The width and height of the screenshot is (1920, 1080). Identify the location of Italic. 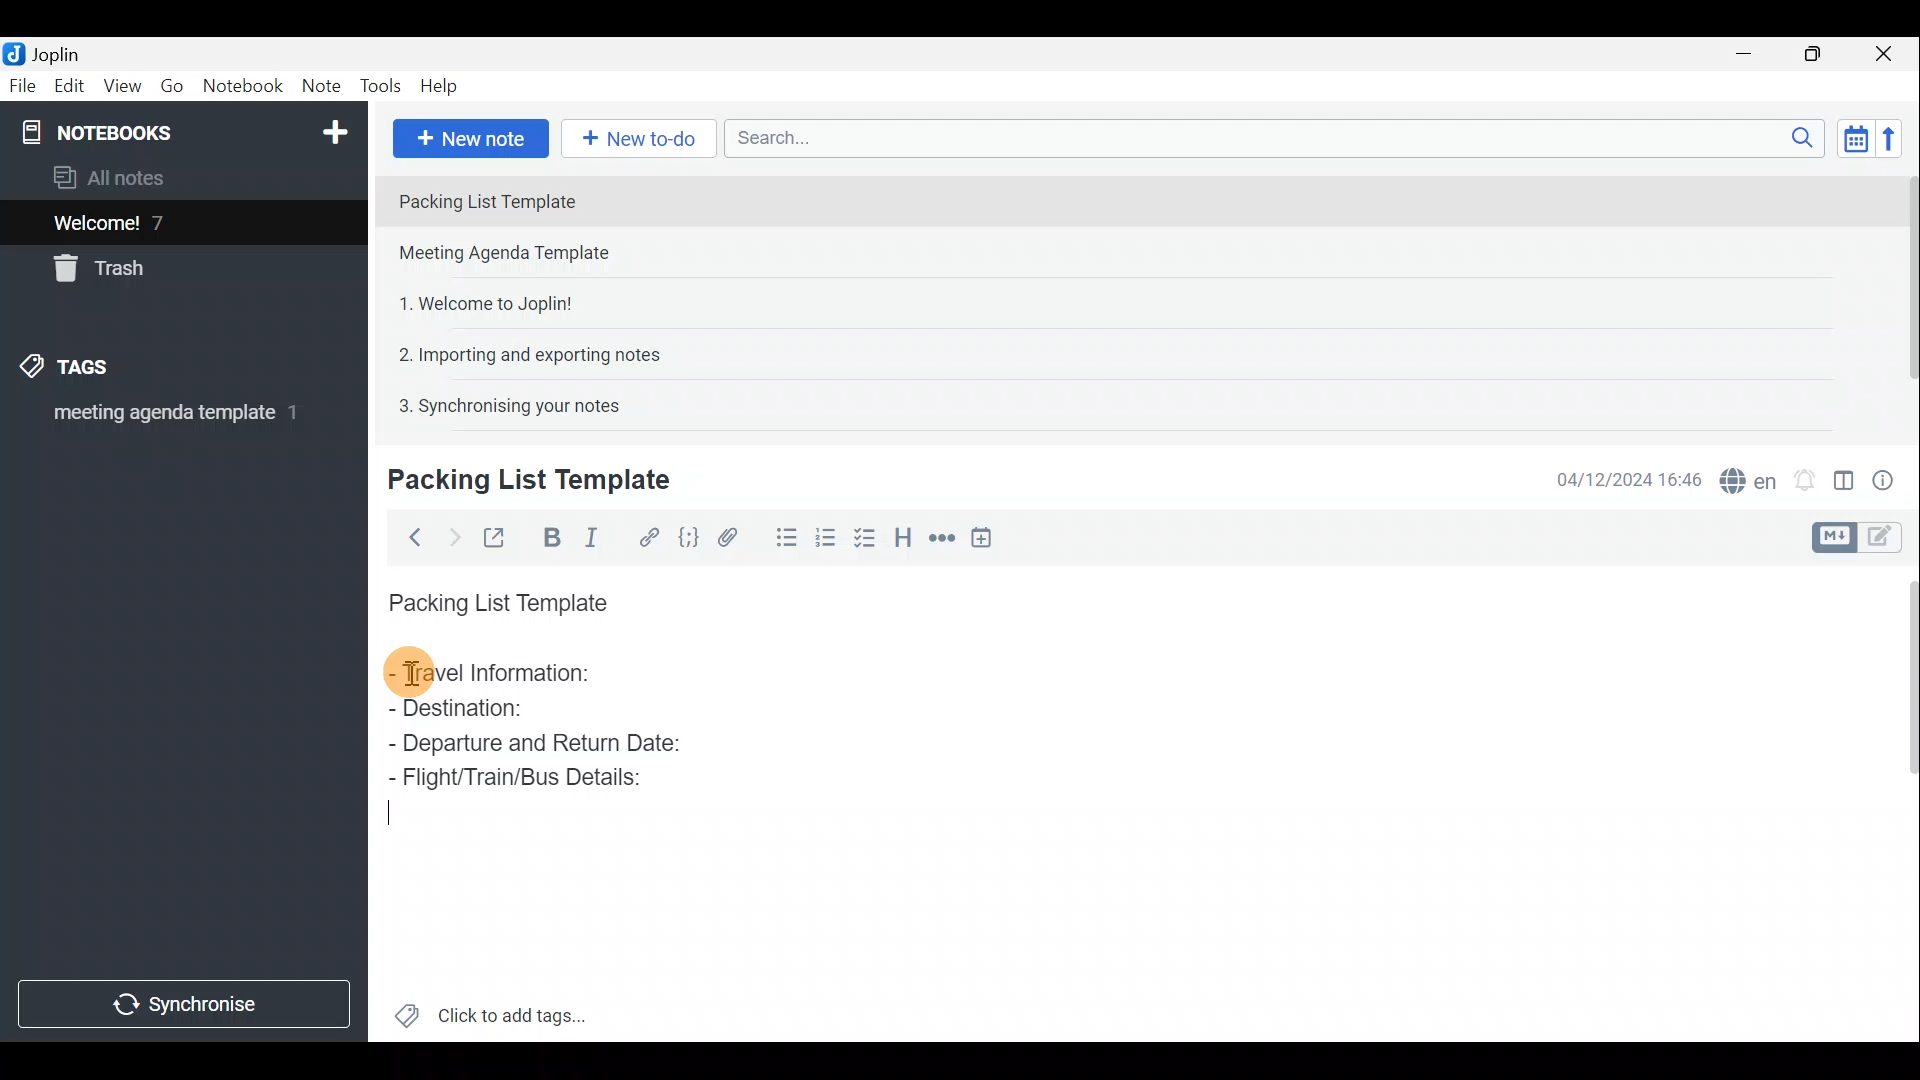
(599, 537).